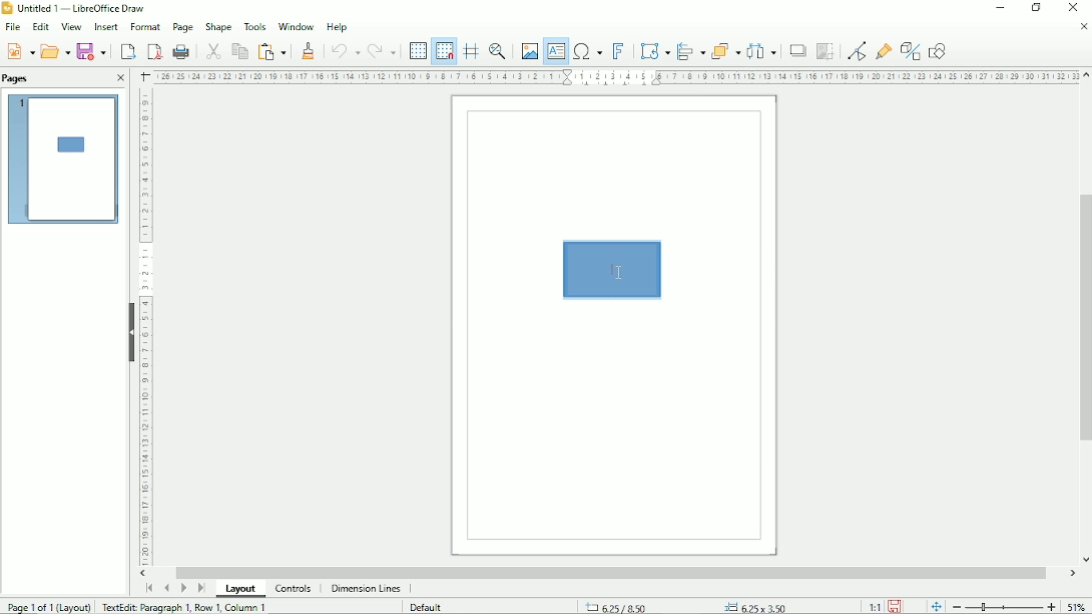  I want to click on Close, so click(121, 78).